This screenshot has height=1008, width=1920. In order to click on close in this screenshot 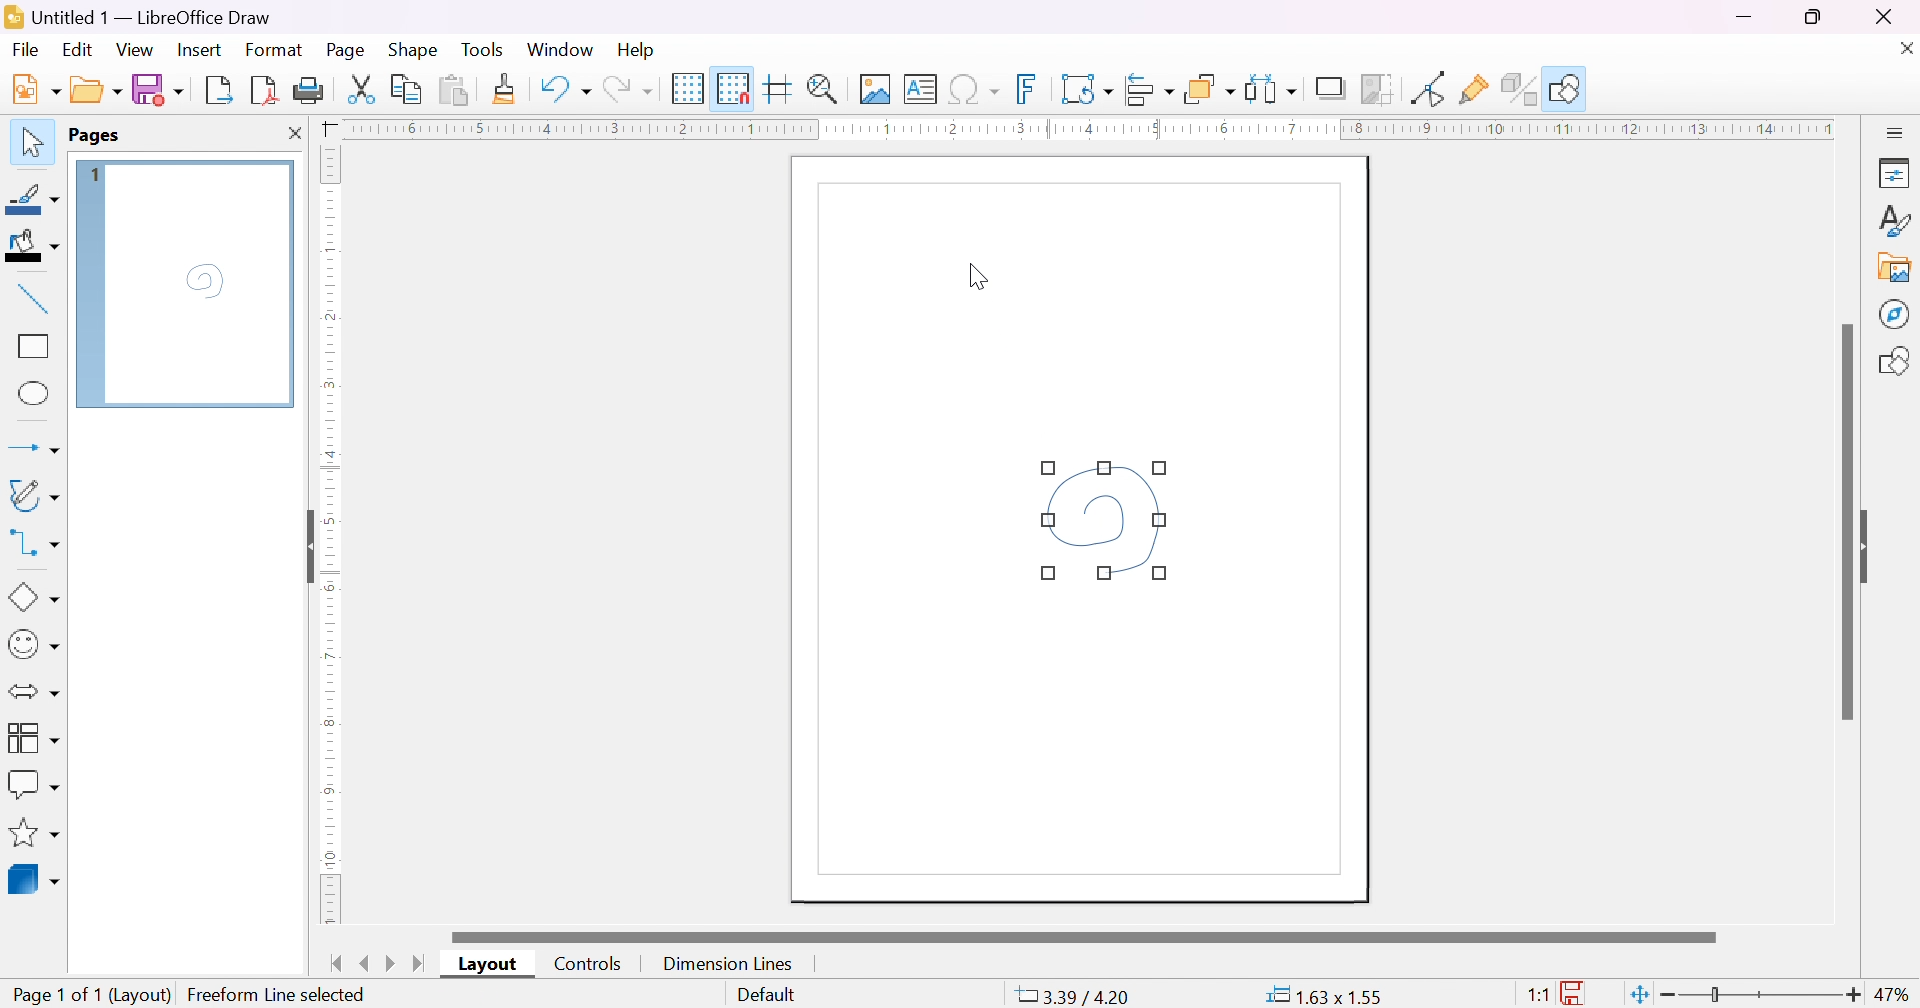, I will do `click(295, 132)`.